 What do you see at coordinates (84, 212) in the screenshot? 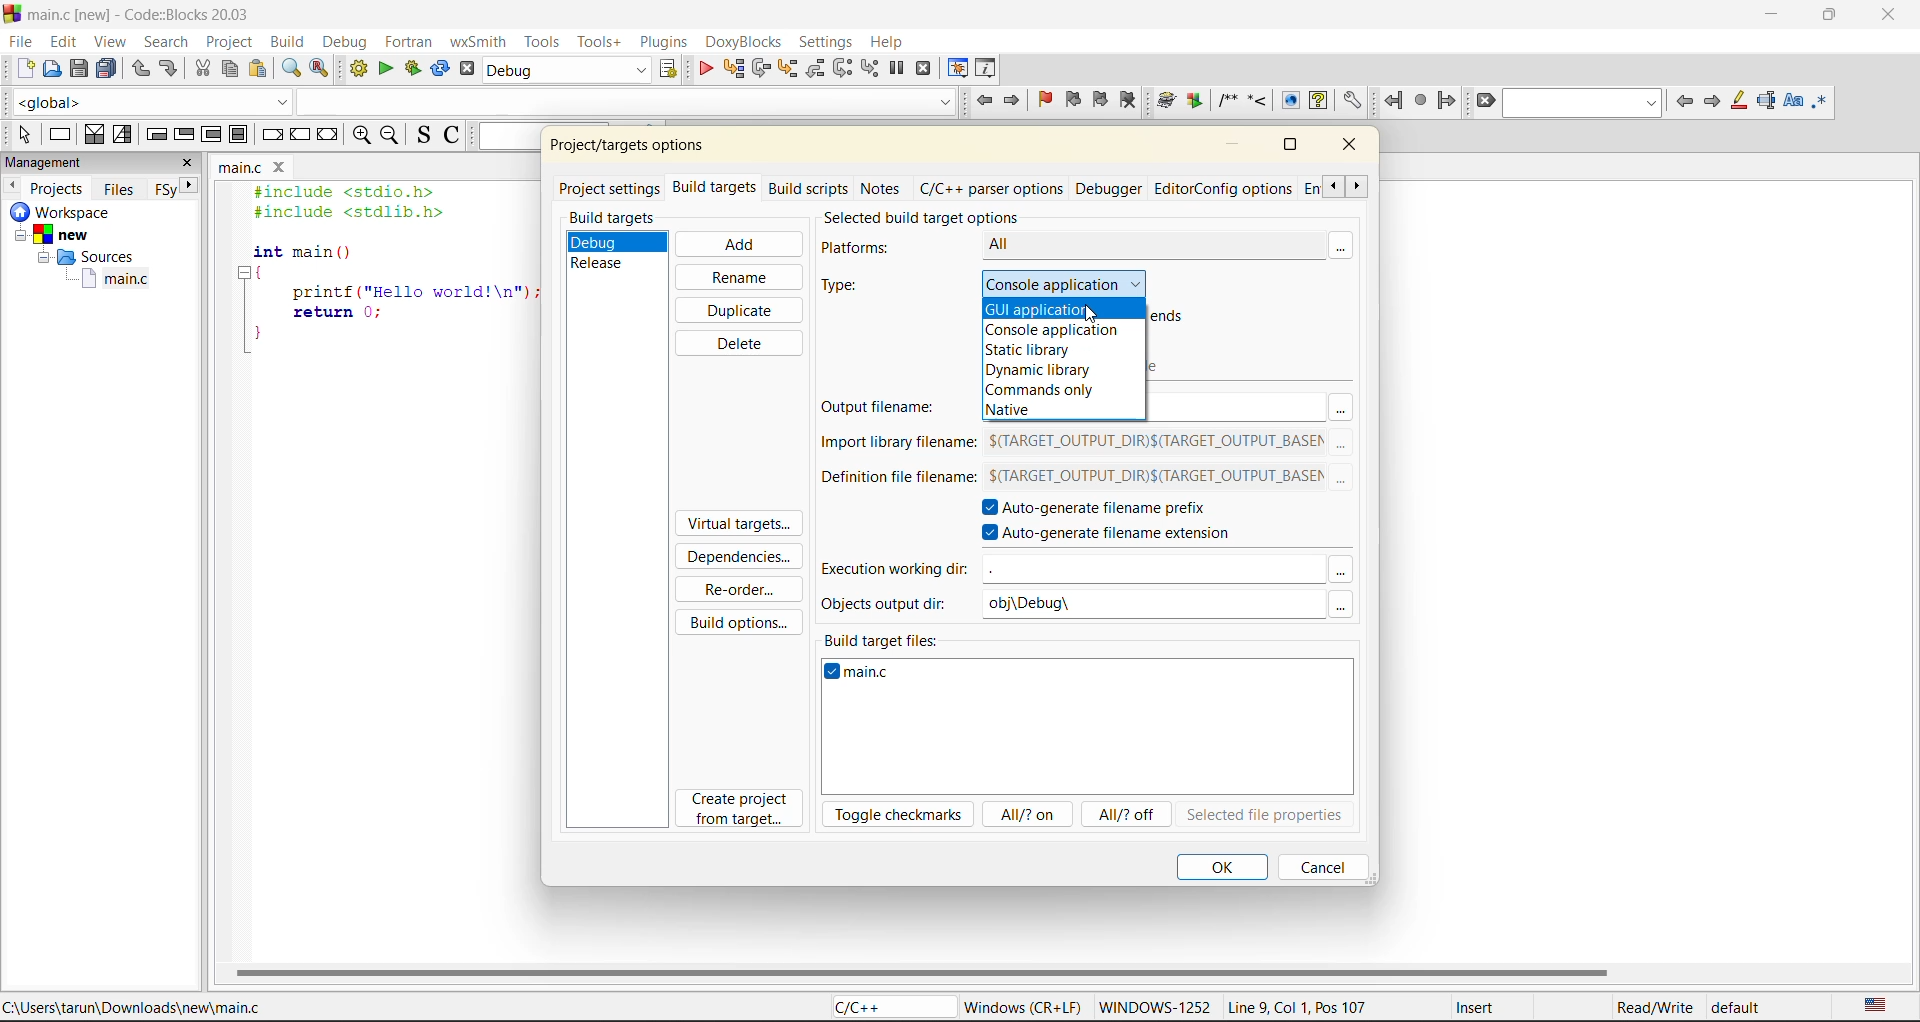
I see `workspace` at bounding box center [84, 212].